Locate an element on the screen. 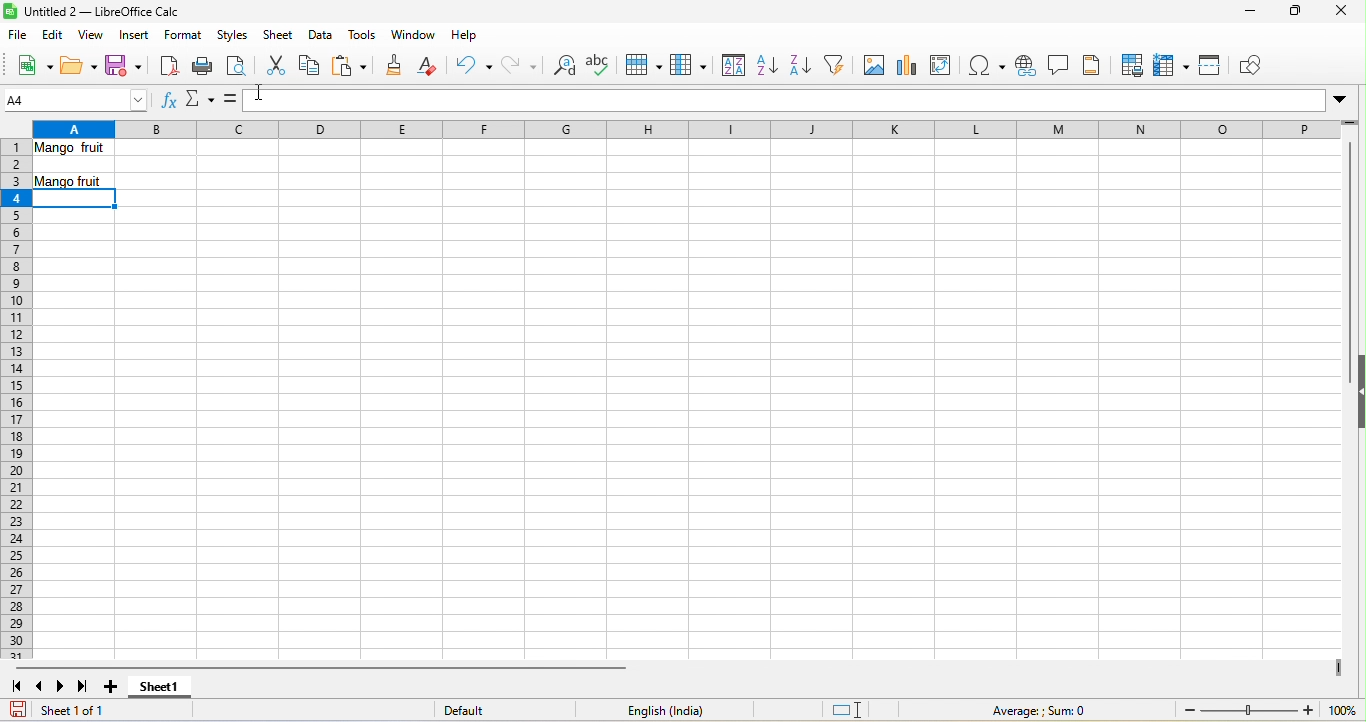  formula is located at coordinates (231, 100).